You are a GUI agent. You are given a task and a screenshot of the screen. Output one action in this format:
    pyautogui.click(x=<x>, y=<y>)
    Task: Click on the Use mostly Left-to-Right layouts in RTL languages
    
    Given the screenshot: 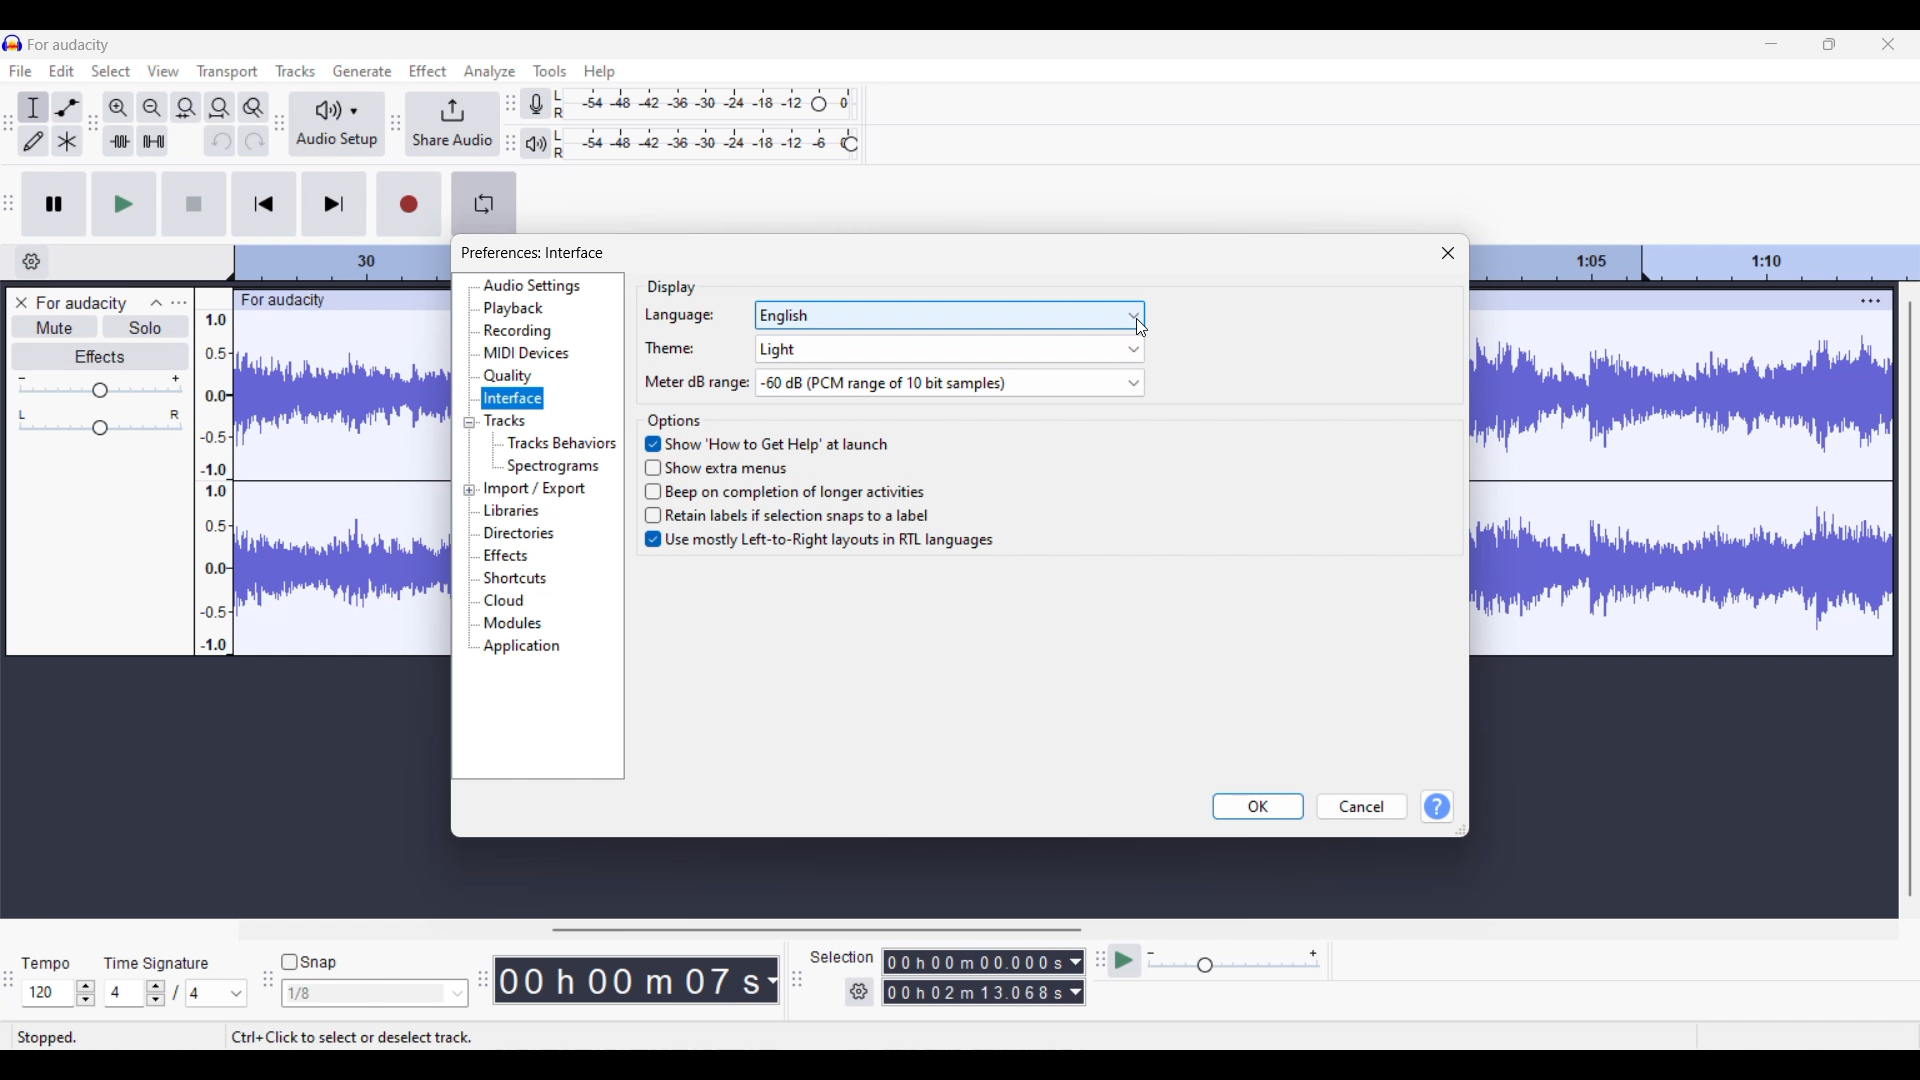 What is the action you would take?
    pyautogui.click(x=818, y=543)
    